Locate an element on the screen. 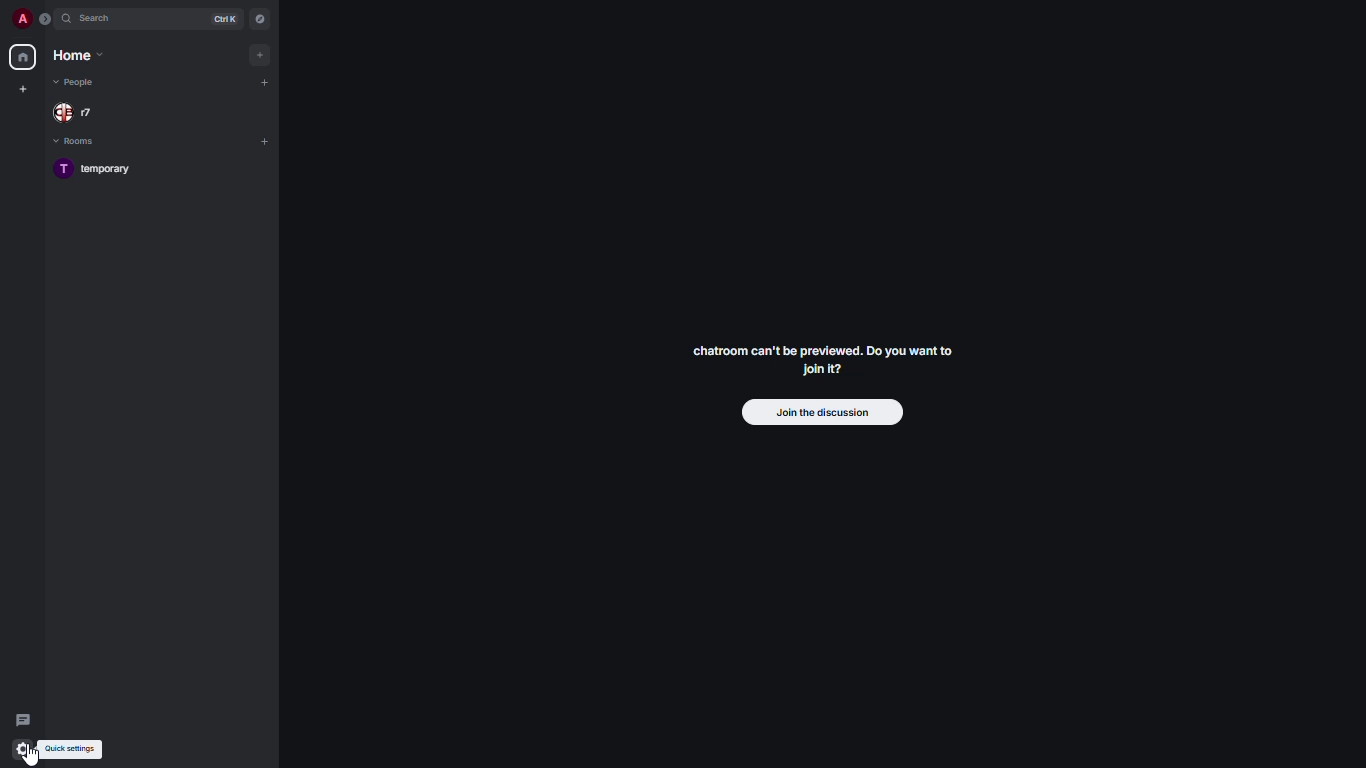 The height and width of the screenshot is (768, 1366). search is located at coordinates (98, 19).